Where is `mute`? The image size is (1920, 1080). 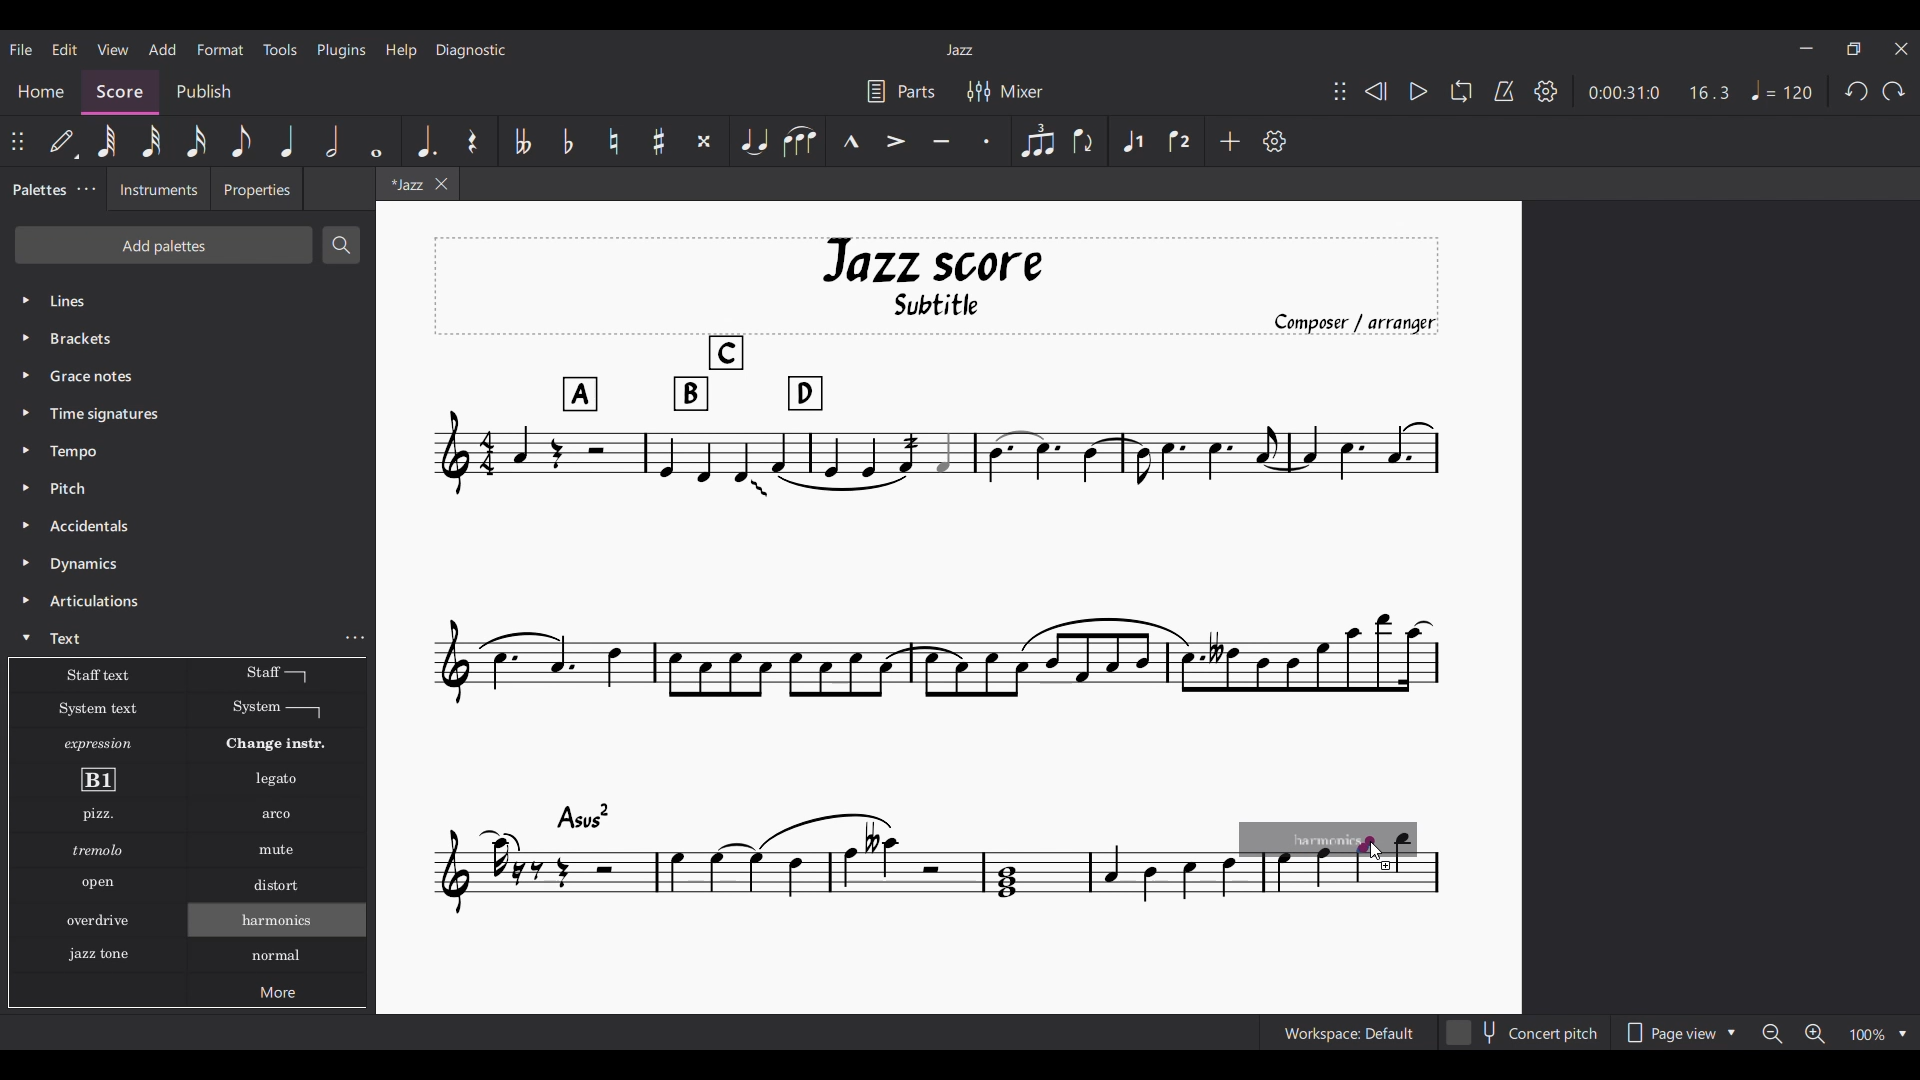
mute is located at coordinates (280, 852).